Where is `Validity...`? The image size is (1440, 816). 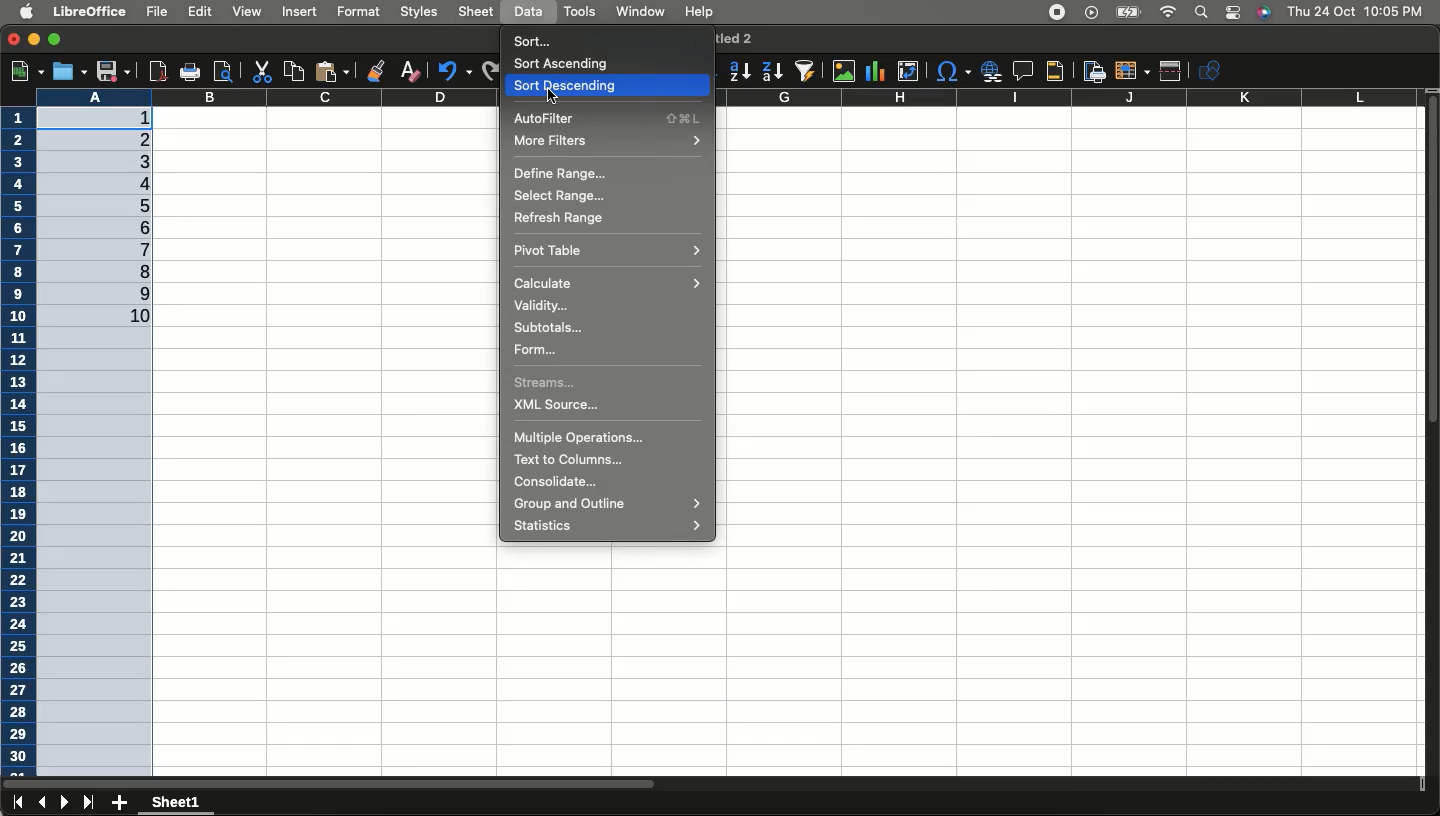
Validity... is located at coordinates (539, 307).